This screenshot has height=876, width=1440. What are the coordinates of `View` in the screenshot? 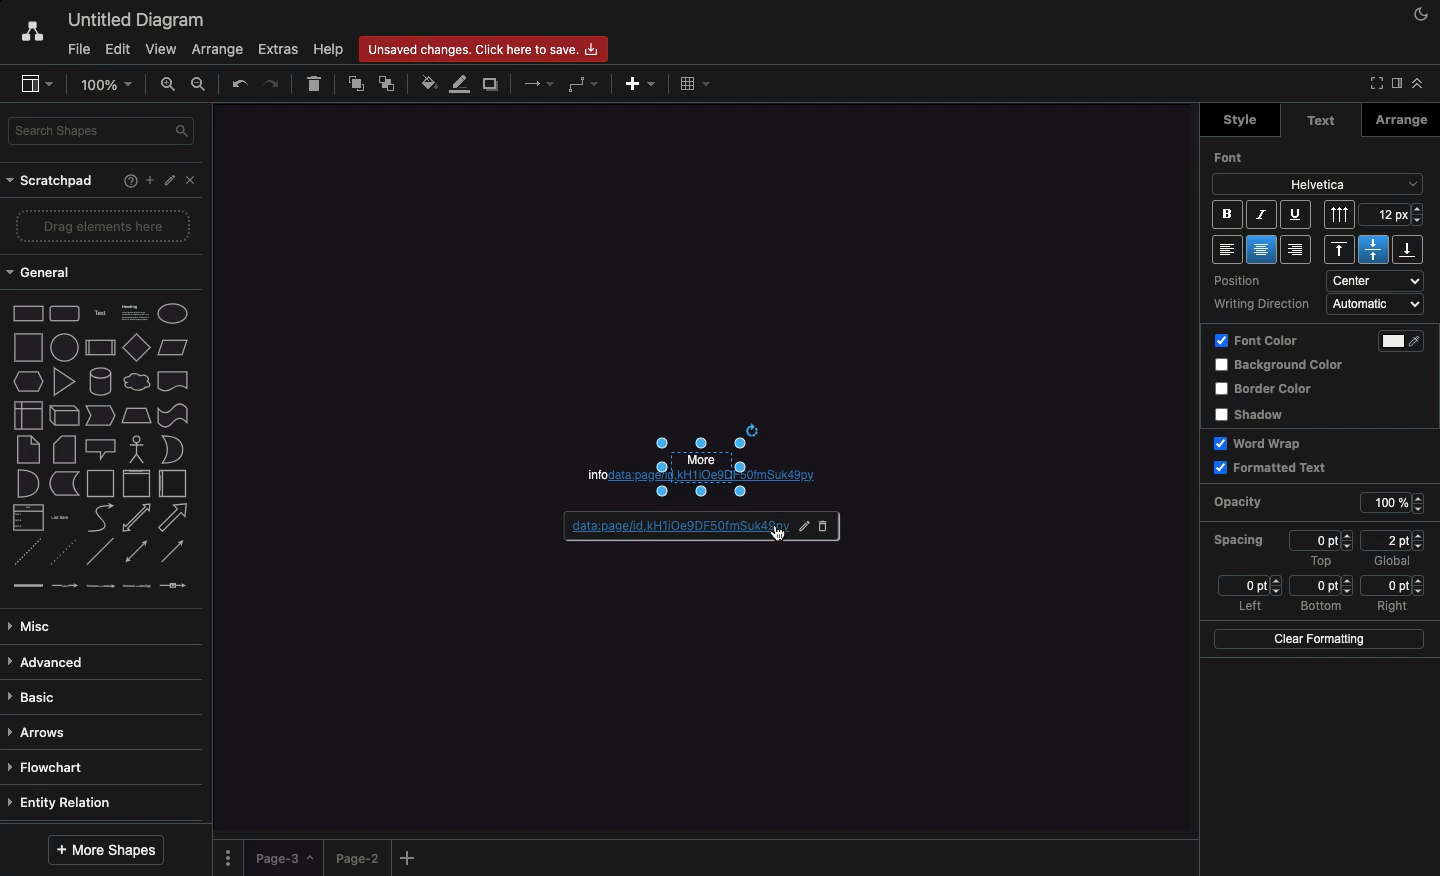 It's located at (159, 46).